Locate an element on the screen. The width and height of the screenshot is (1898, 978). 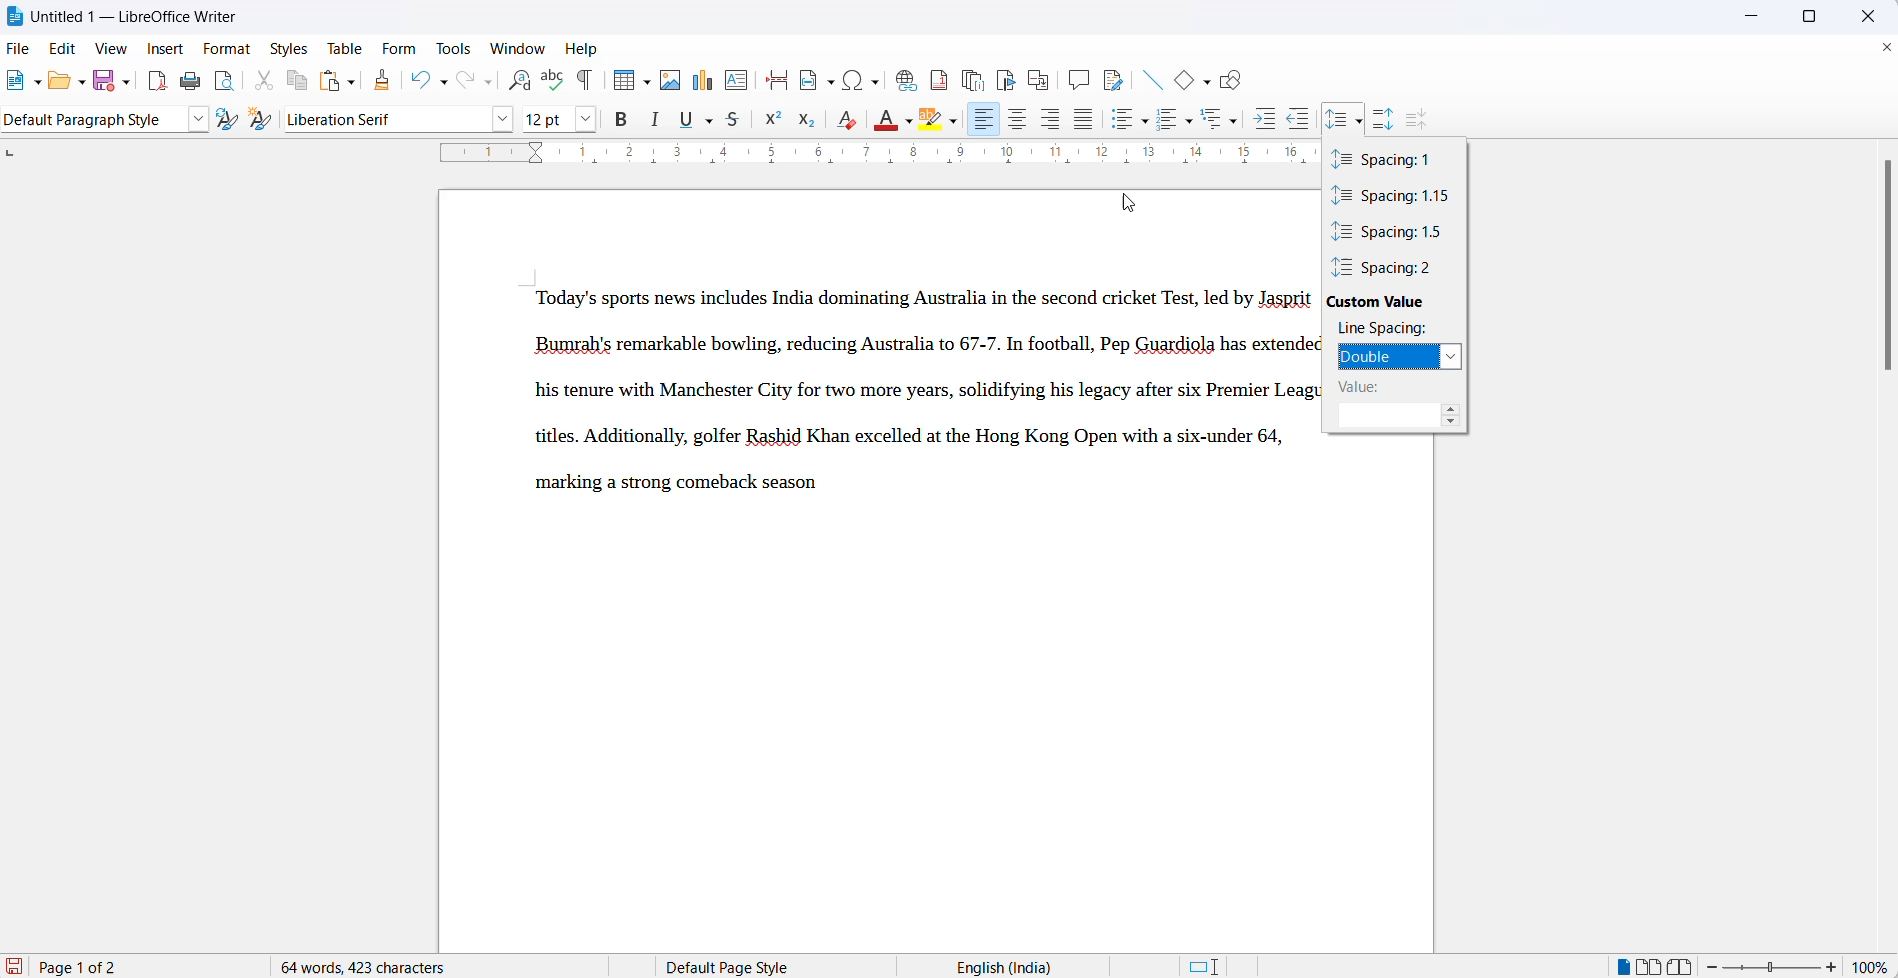
table grid is located at coordinates (646, 85).